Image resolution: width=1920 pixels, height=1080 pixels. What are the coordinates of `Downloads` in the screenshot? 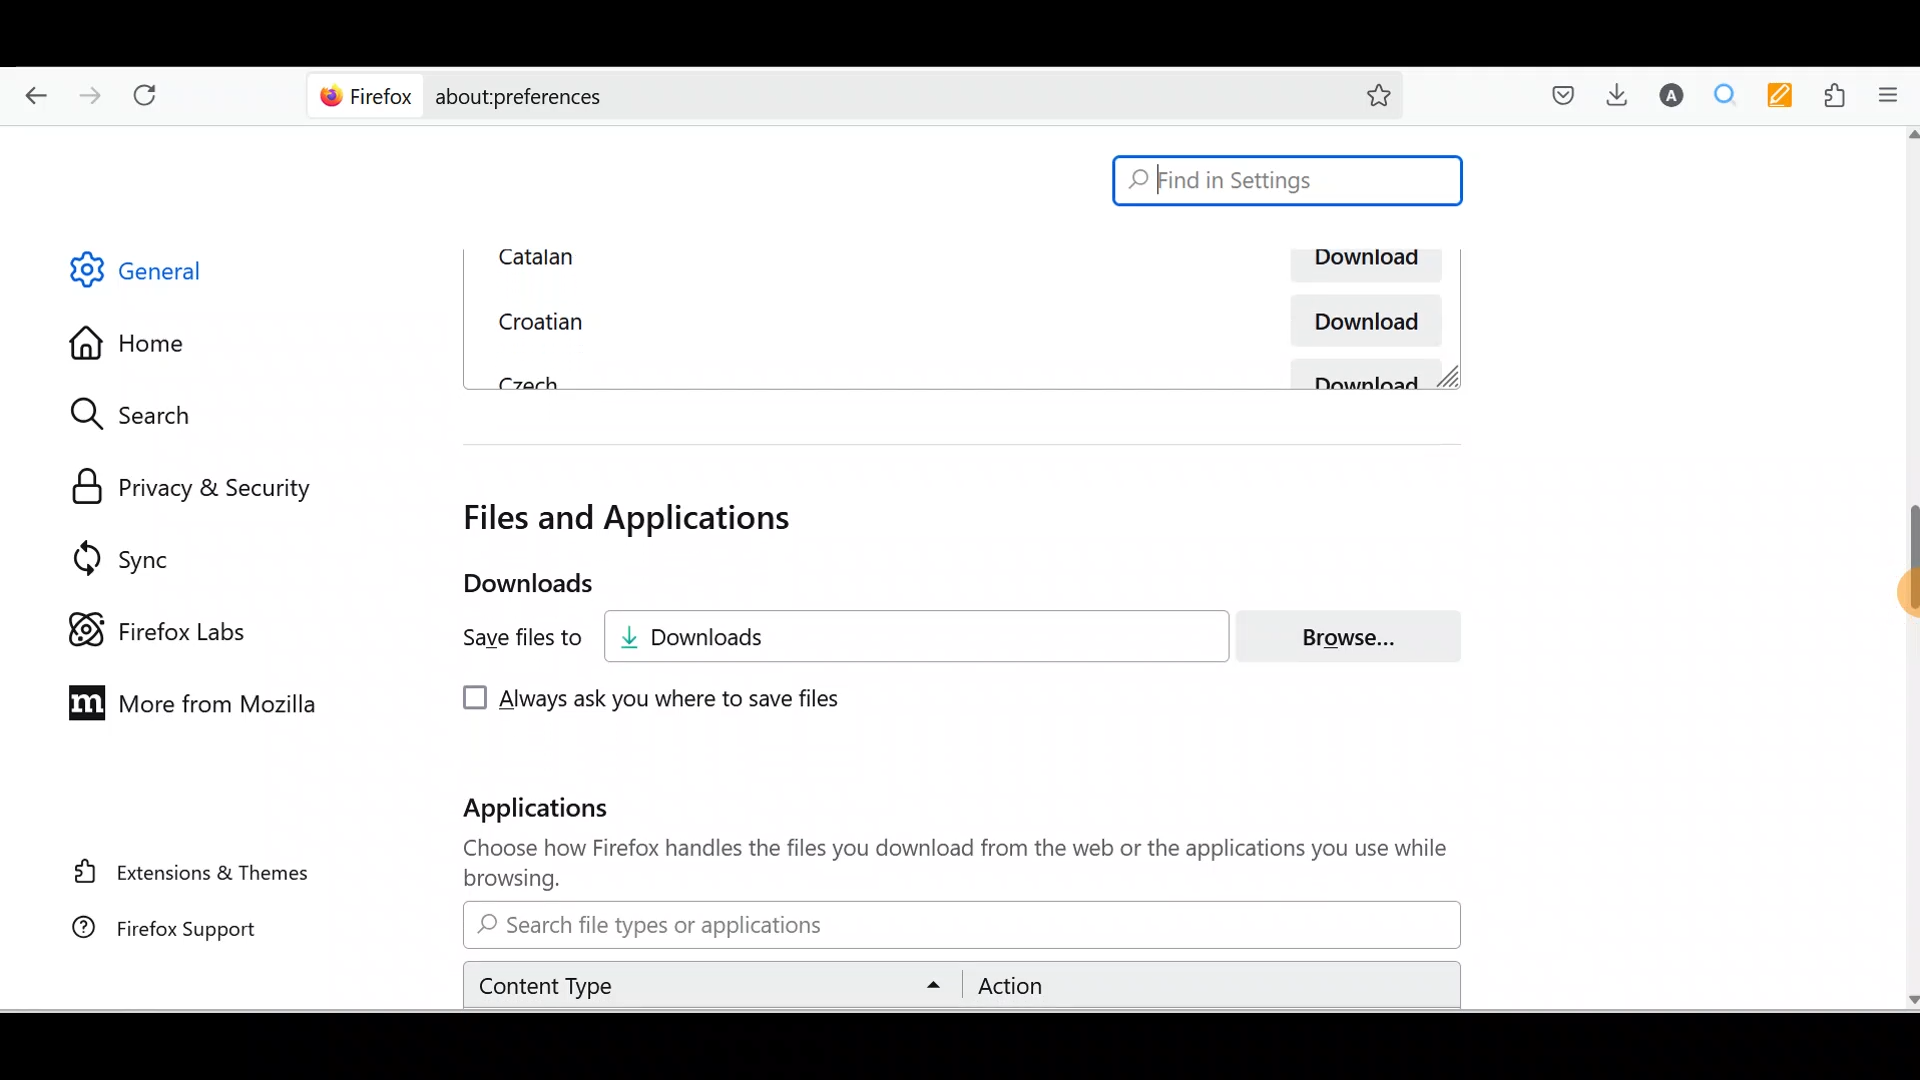 It's located at (1623, 99).